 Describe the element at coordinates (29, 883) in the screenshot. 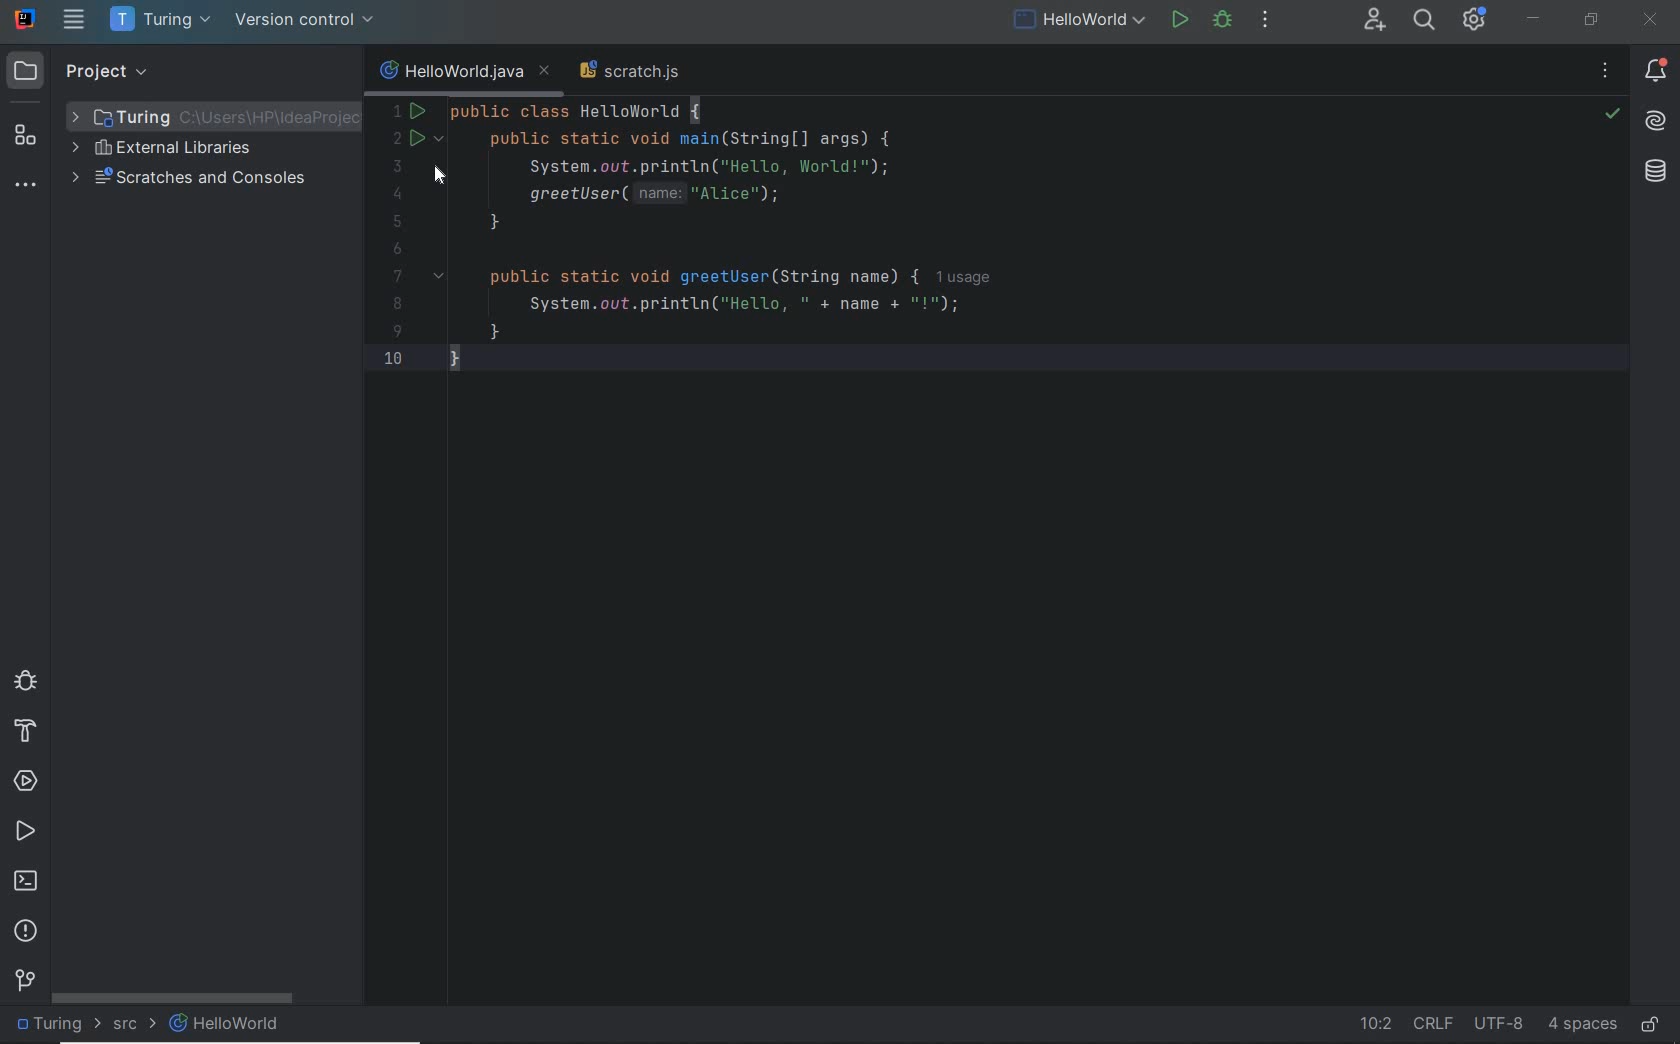

I see `terminal` at that location.